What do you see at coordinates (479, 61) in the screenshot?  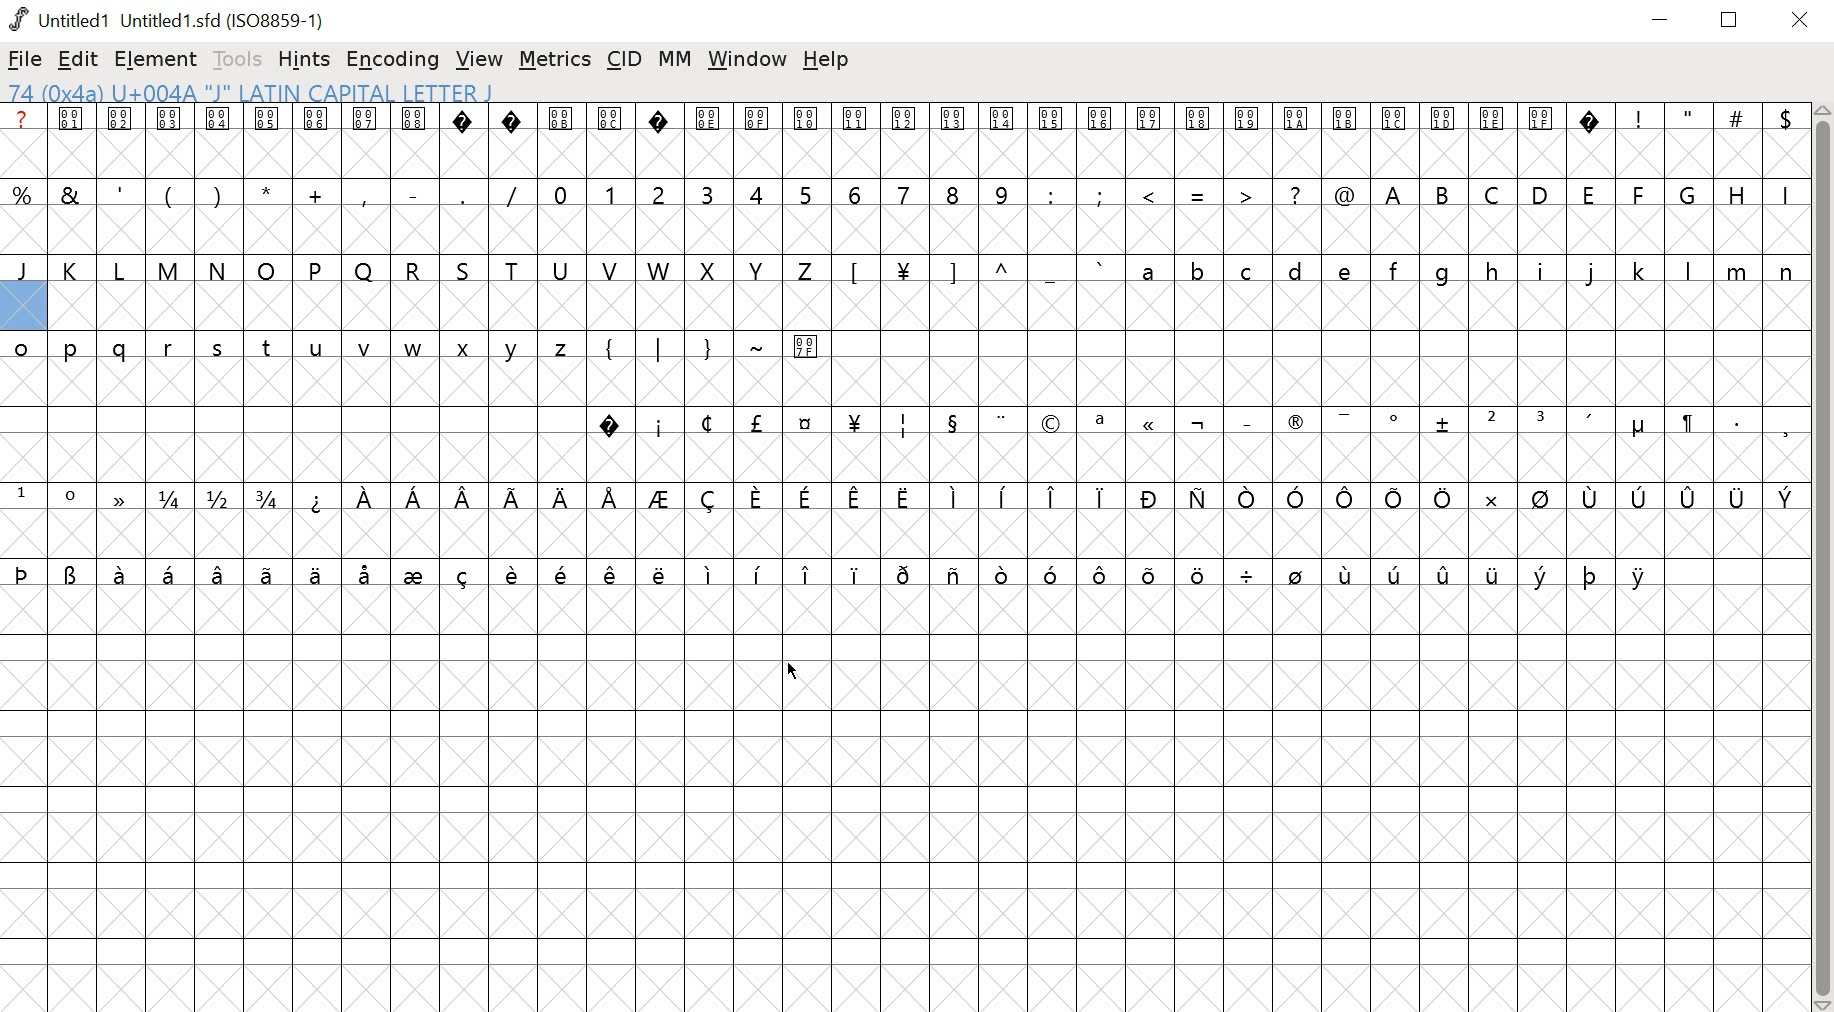 I see `VIEW` at bounding box center [479, 61].